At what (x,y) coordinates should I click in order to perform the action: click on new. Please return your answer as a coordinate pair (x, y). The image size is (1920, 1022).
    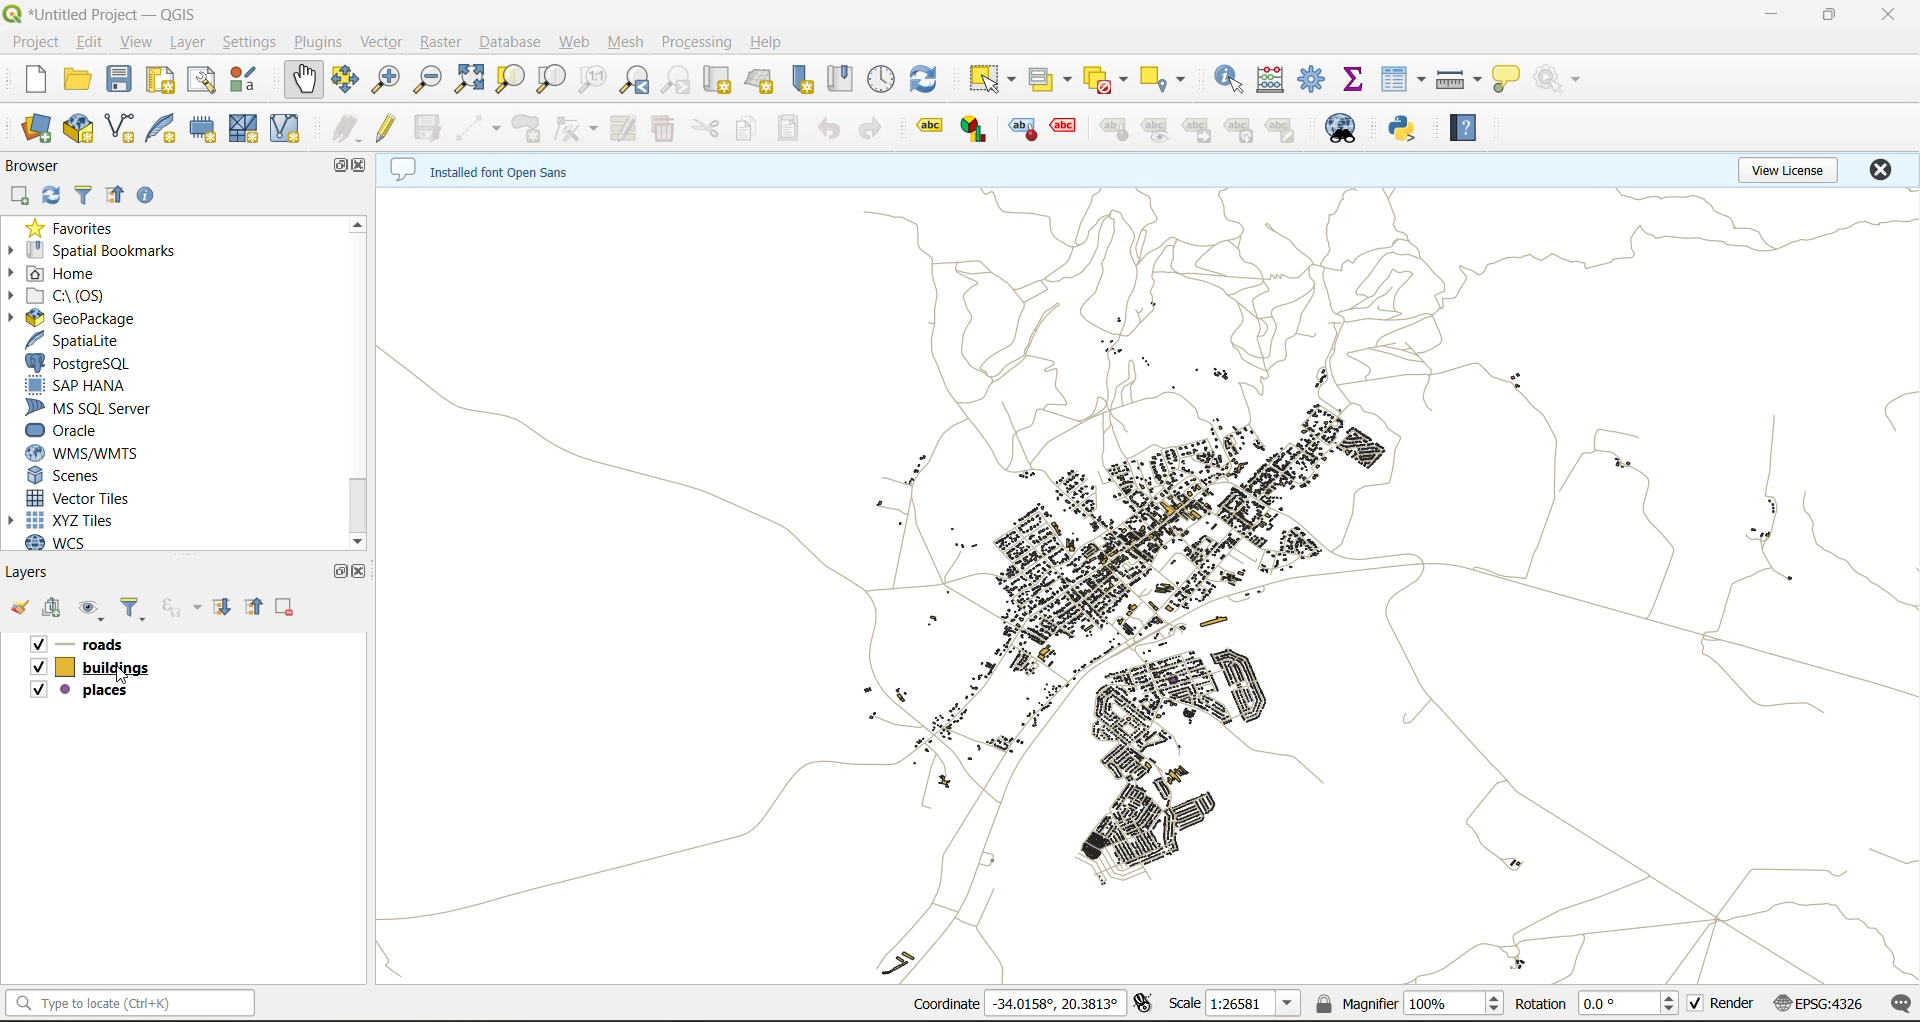
    Looking at the image, I should click on (37, 78).